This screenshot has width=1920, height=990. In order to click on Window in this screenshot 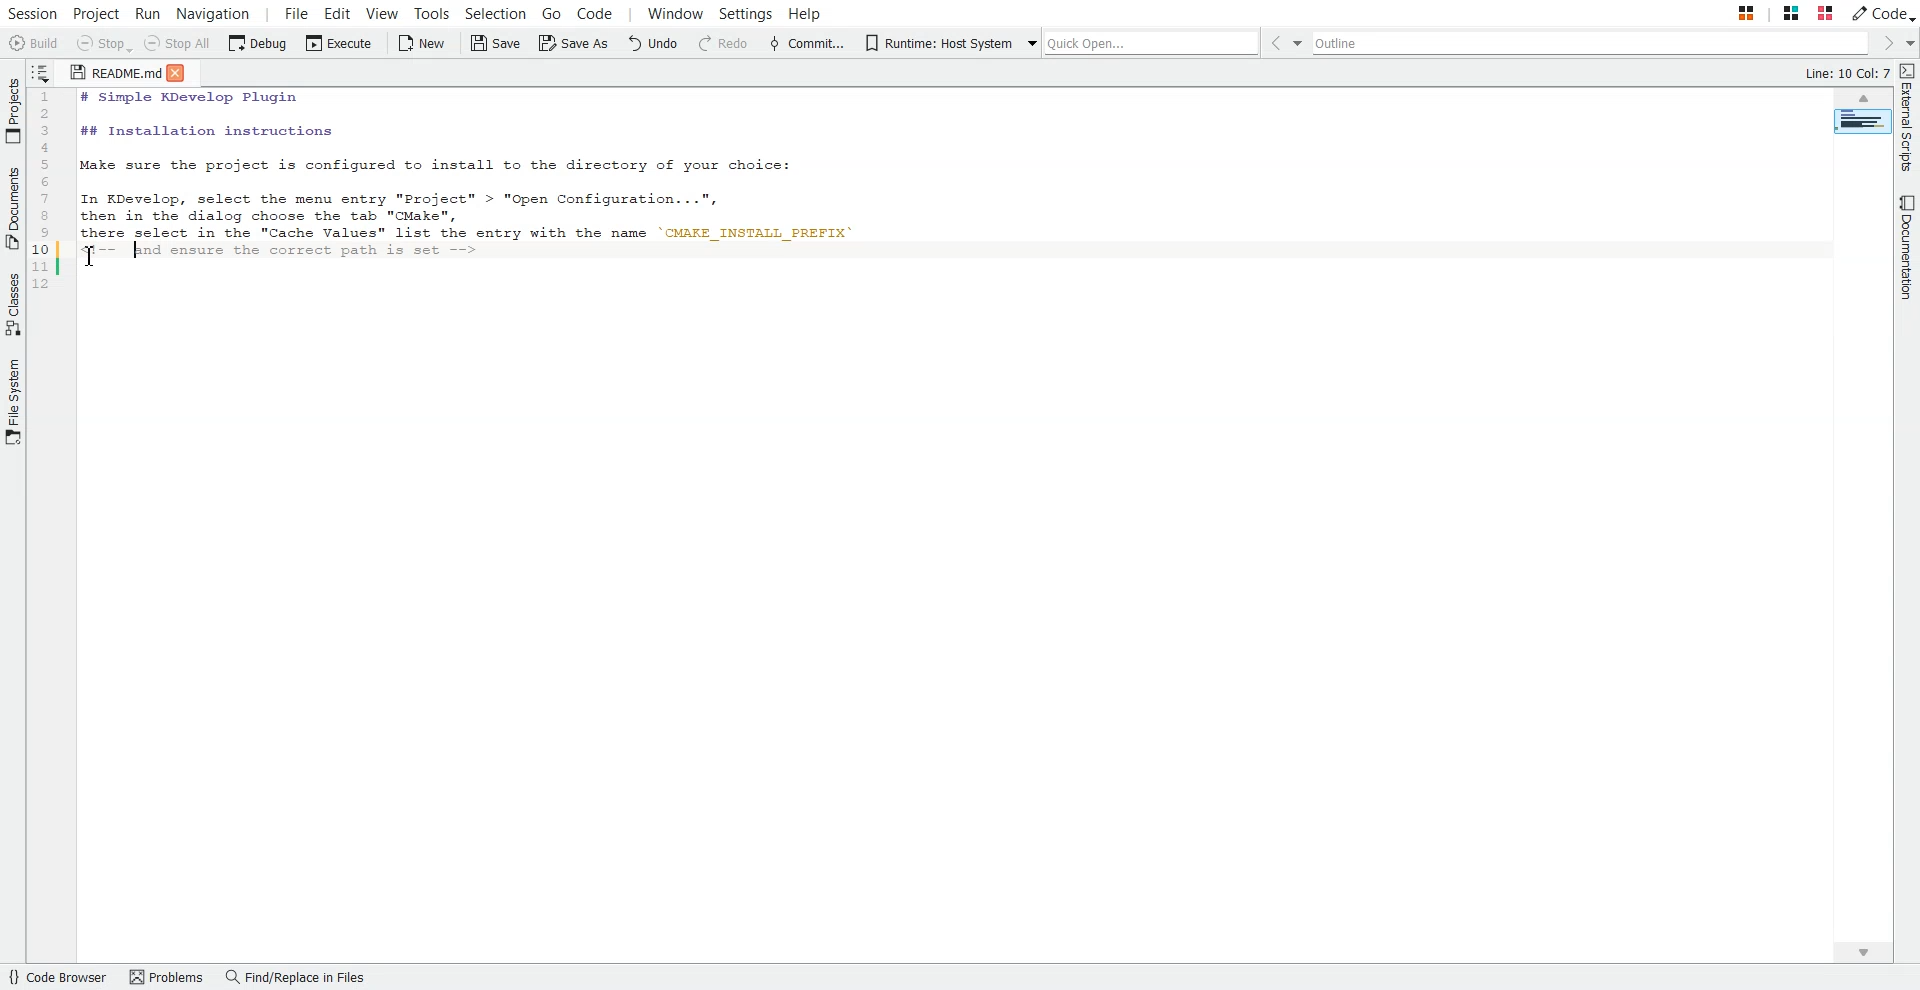, I will do `click(675, 12)`.